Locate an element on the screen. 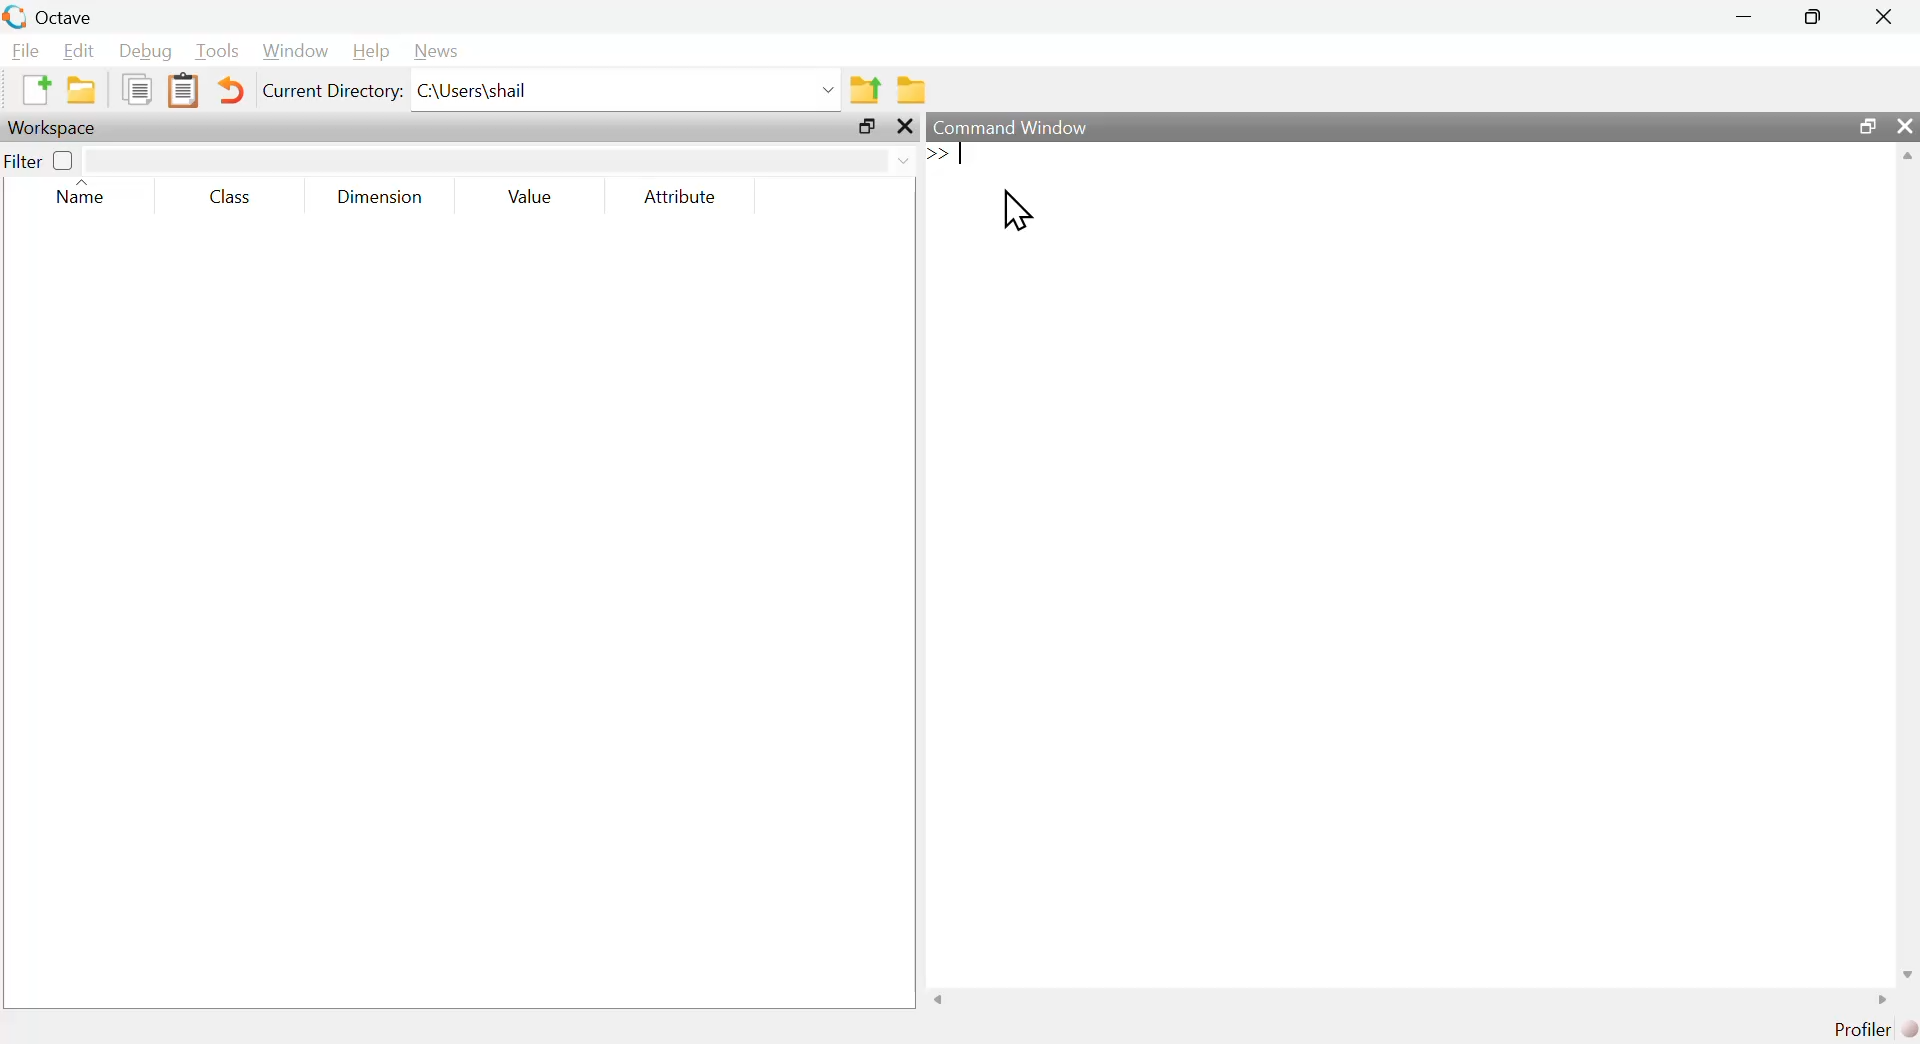  minimize is located at coordinates (1748, 19).